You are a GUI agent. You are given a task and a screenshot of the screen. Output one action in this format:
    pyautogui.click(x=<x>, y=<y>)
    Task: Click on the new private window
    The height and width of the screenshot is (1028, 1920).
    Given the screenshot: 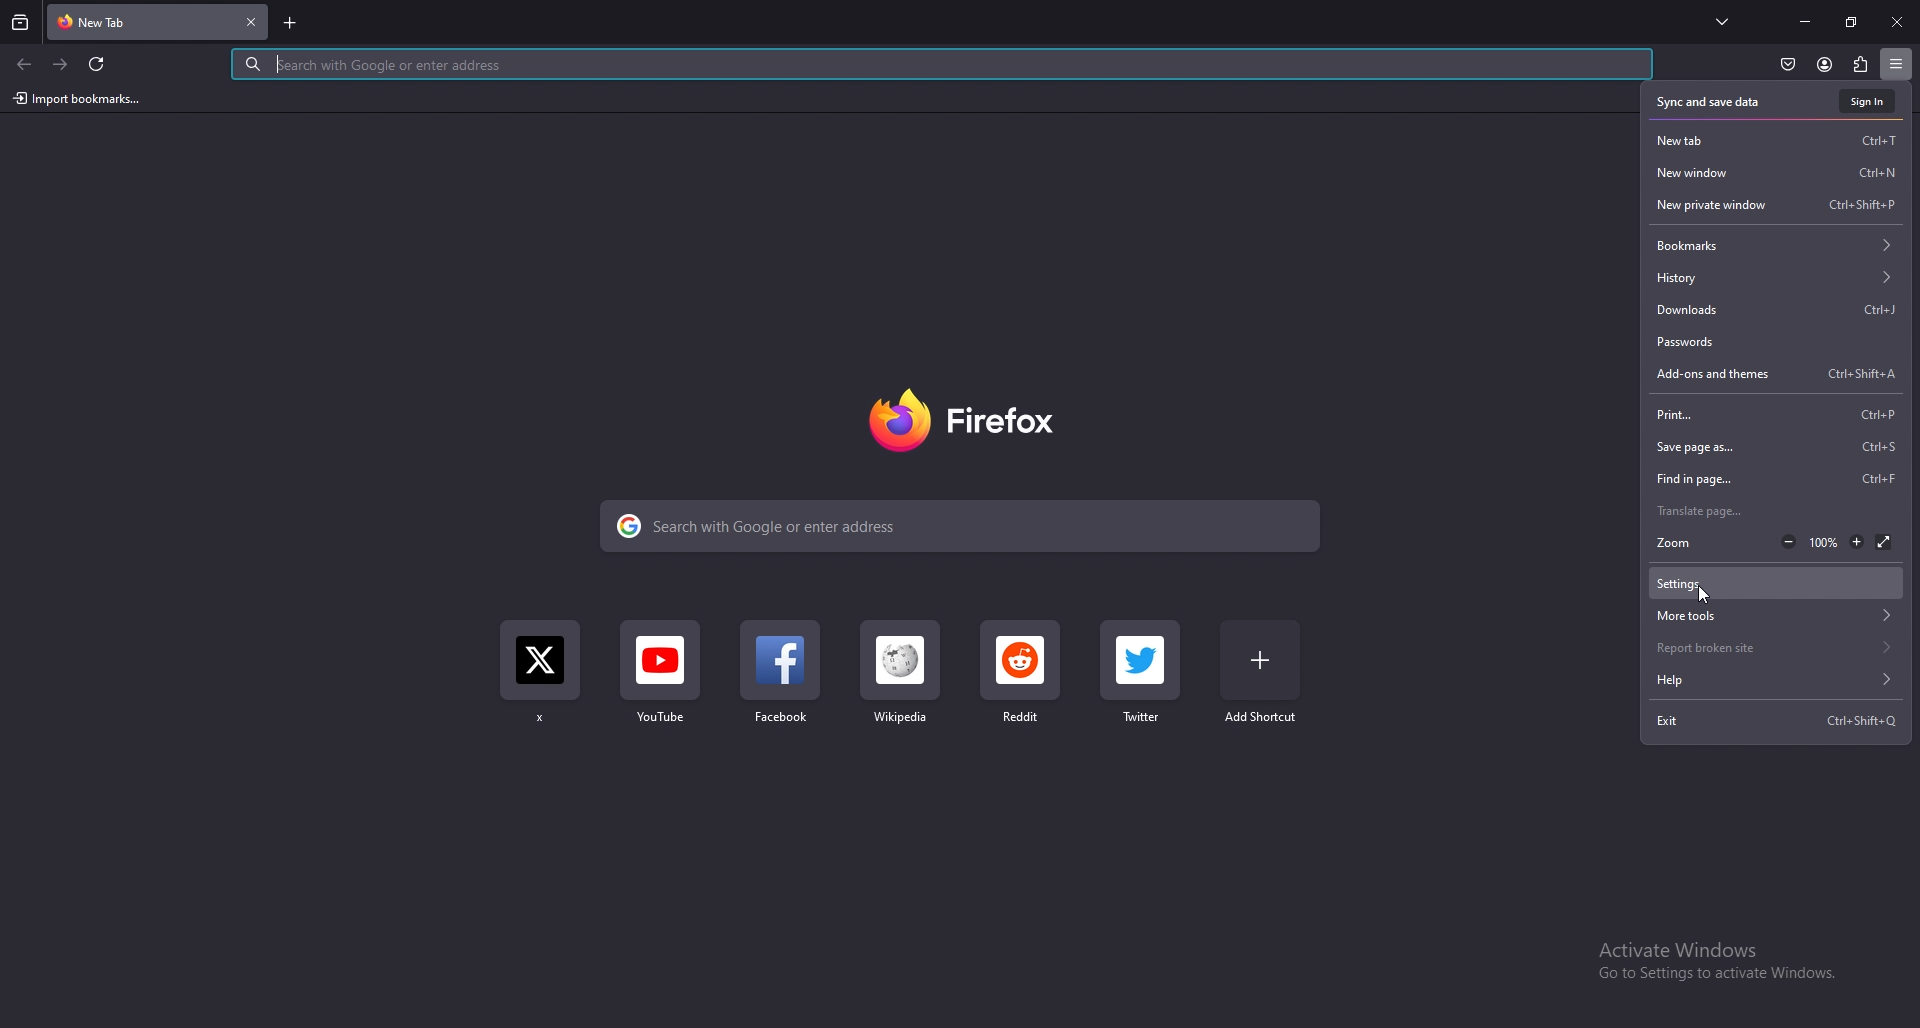 What is the action you would take?
    pyautogui.click(x=1775, y=205)
    